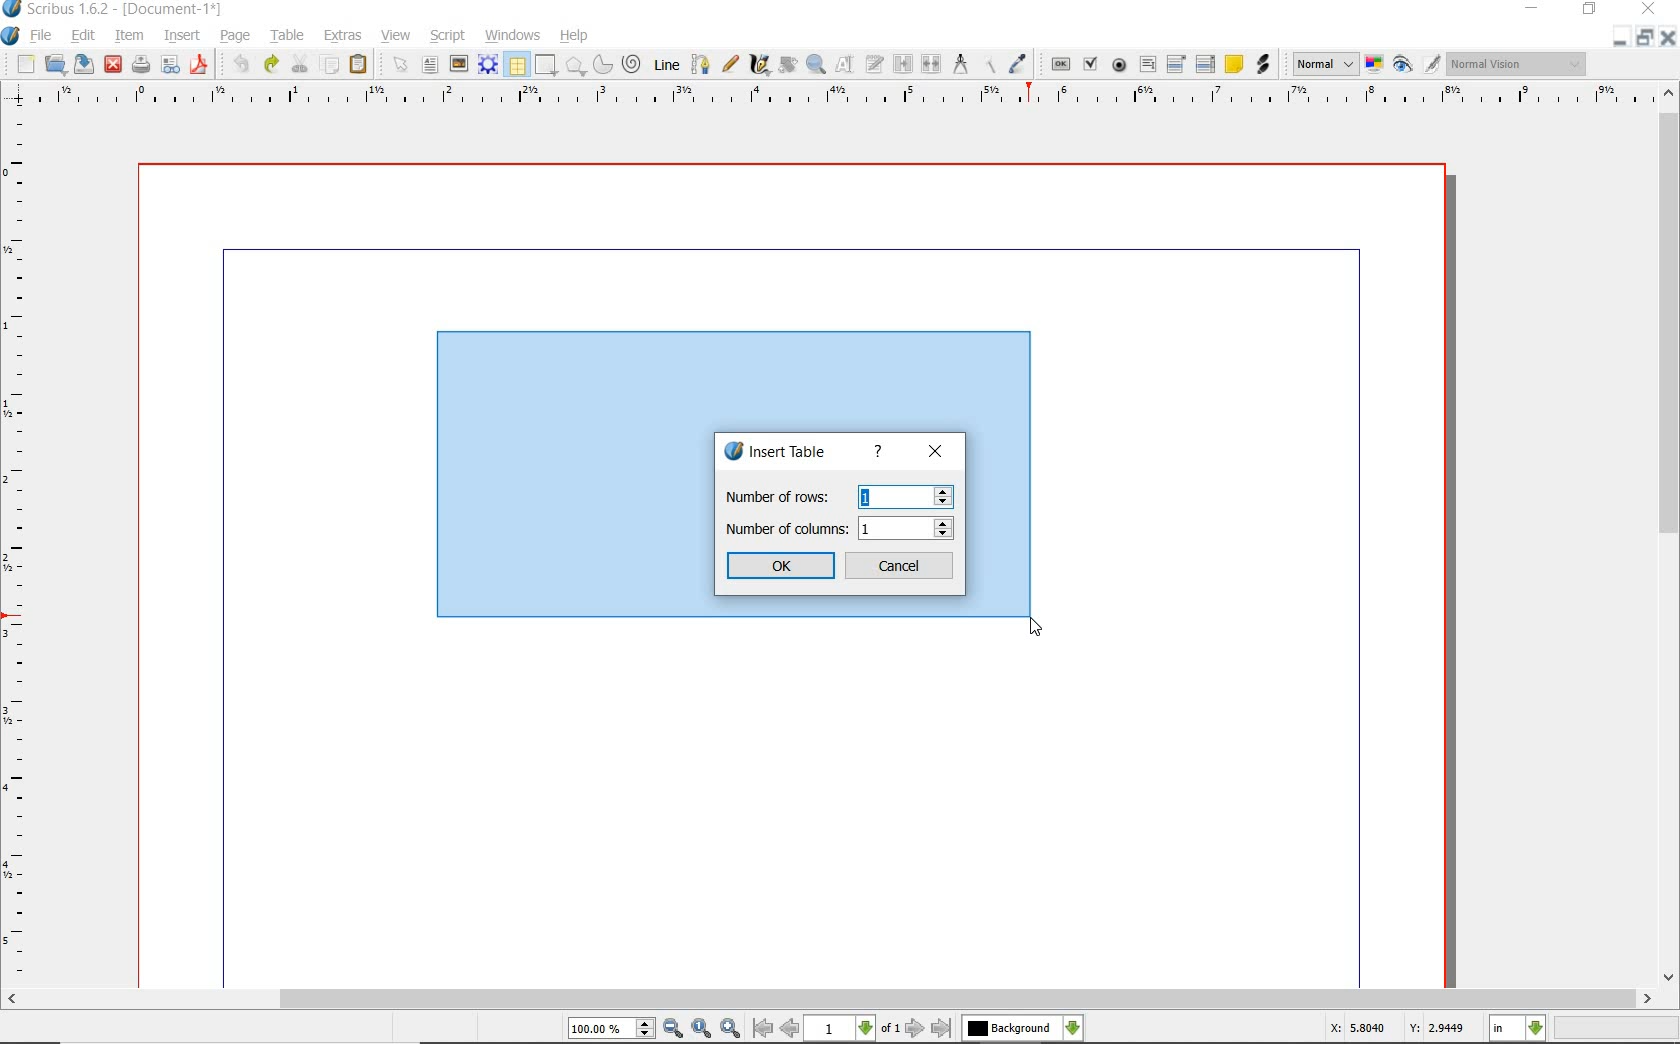 Image resolution: width=1680 pixels, height=1044 pixels. I want to click on minimize, so click(1618, 38).